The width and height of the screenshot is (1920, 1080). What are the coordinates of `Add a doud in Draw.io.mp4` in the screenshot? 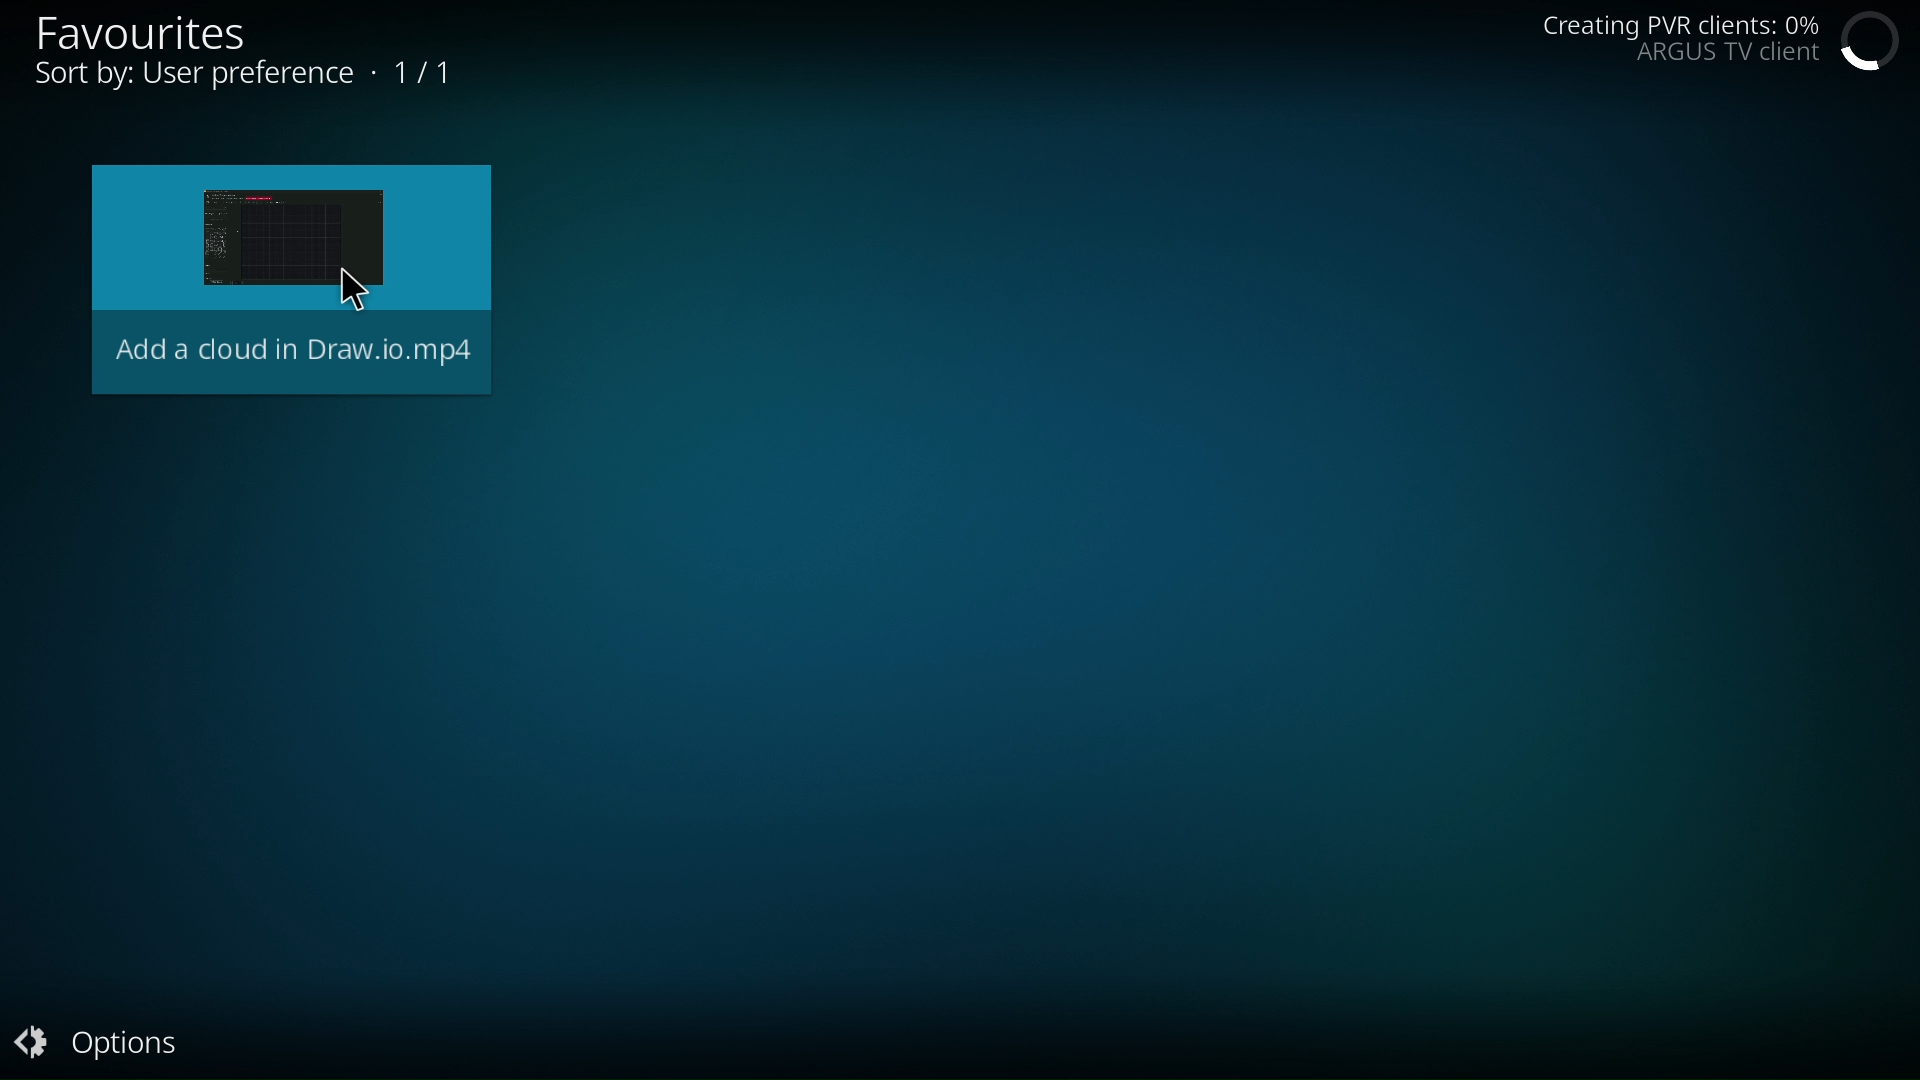 It's located at (286, 284).